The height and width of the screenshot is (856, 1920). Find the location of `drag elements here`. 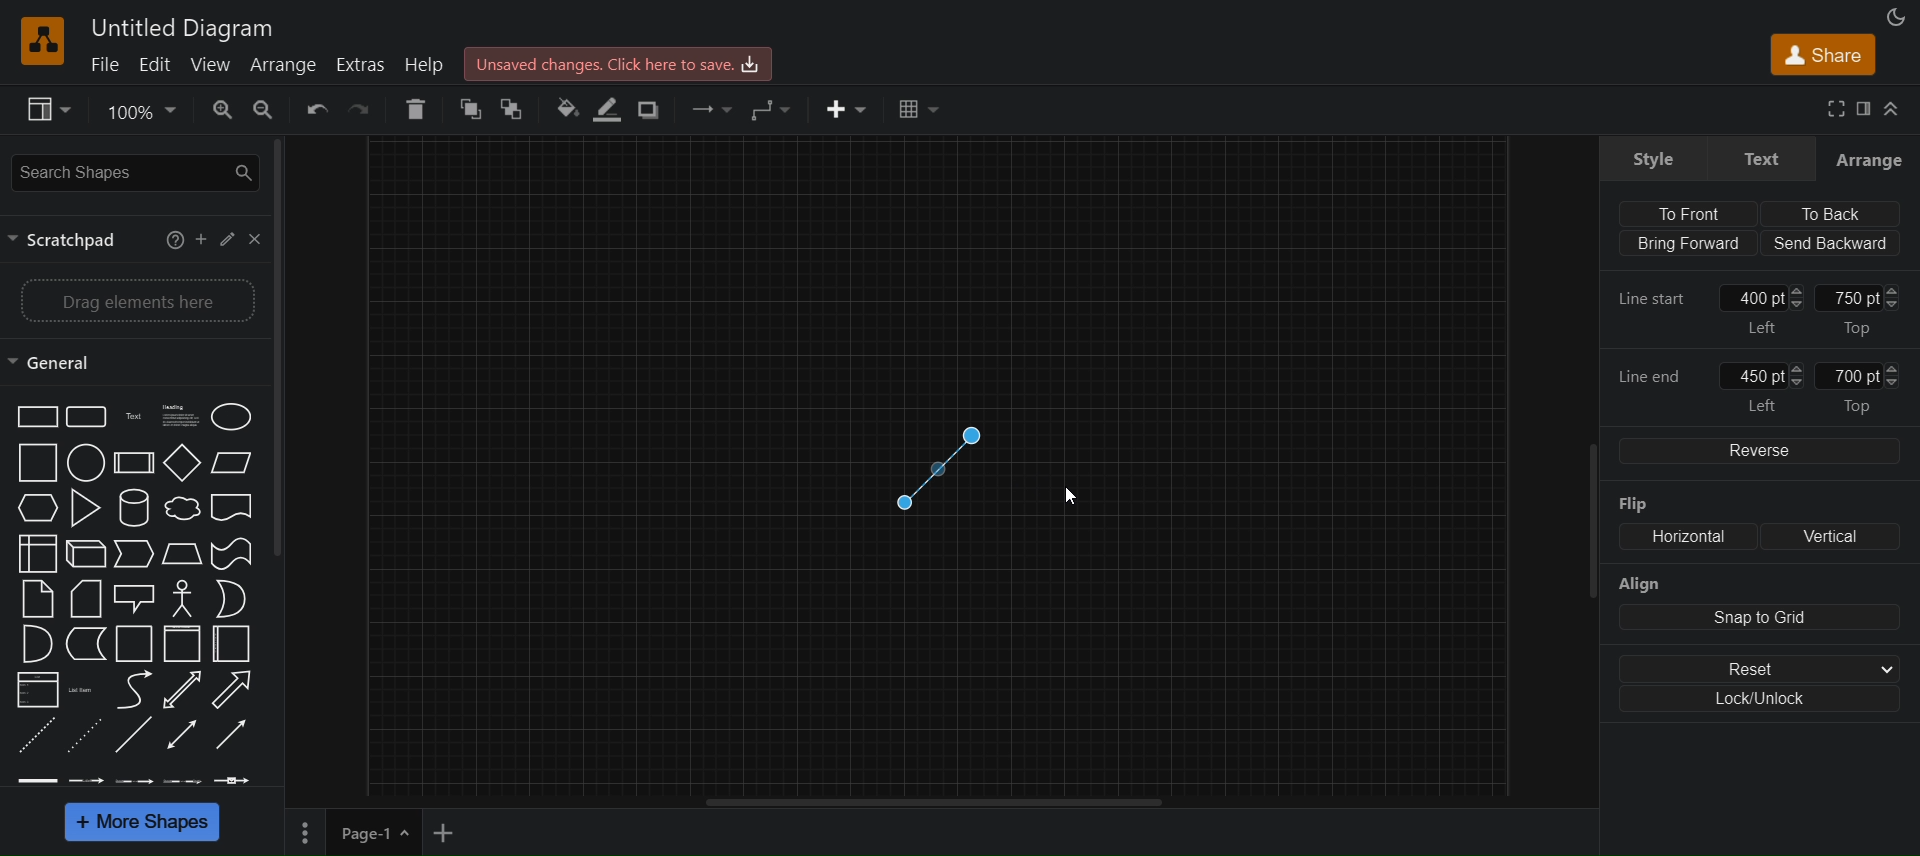

drag elements here is located at coordinates (135, 298).